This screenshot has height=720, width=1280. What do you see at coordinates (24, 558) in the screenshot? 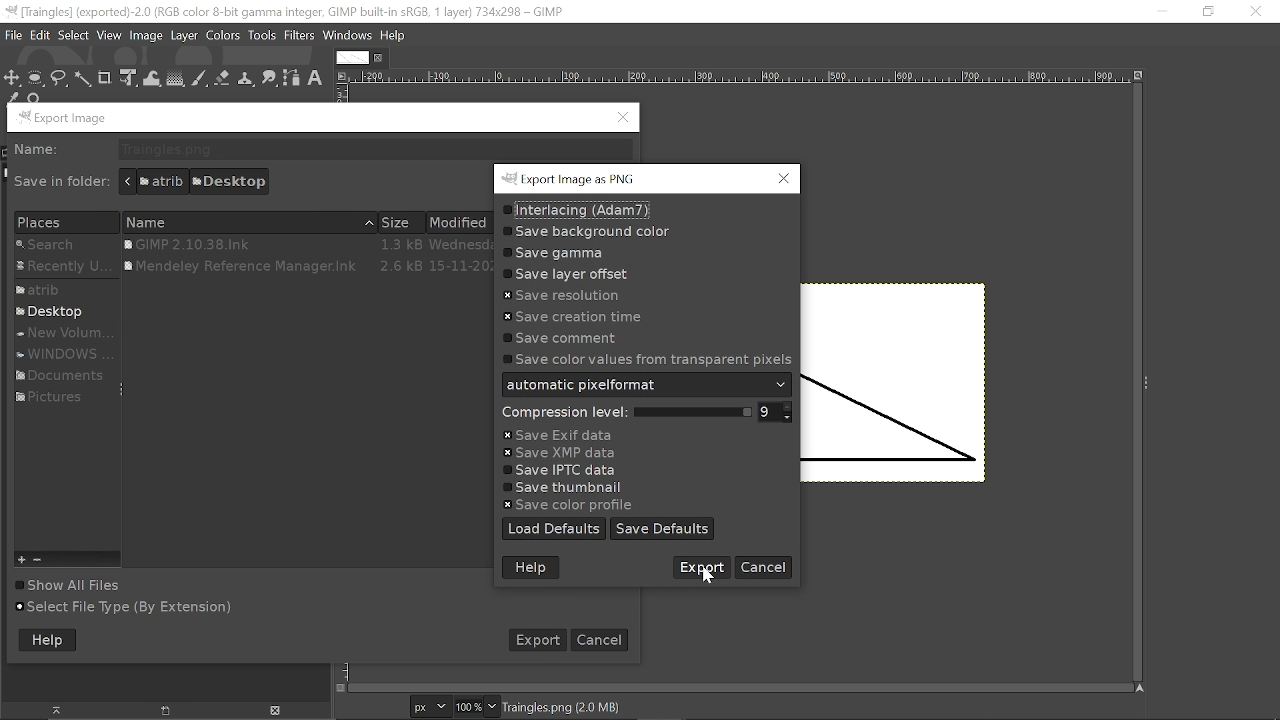
I see `Zoom in` at bounding box center [24, 558].